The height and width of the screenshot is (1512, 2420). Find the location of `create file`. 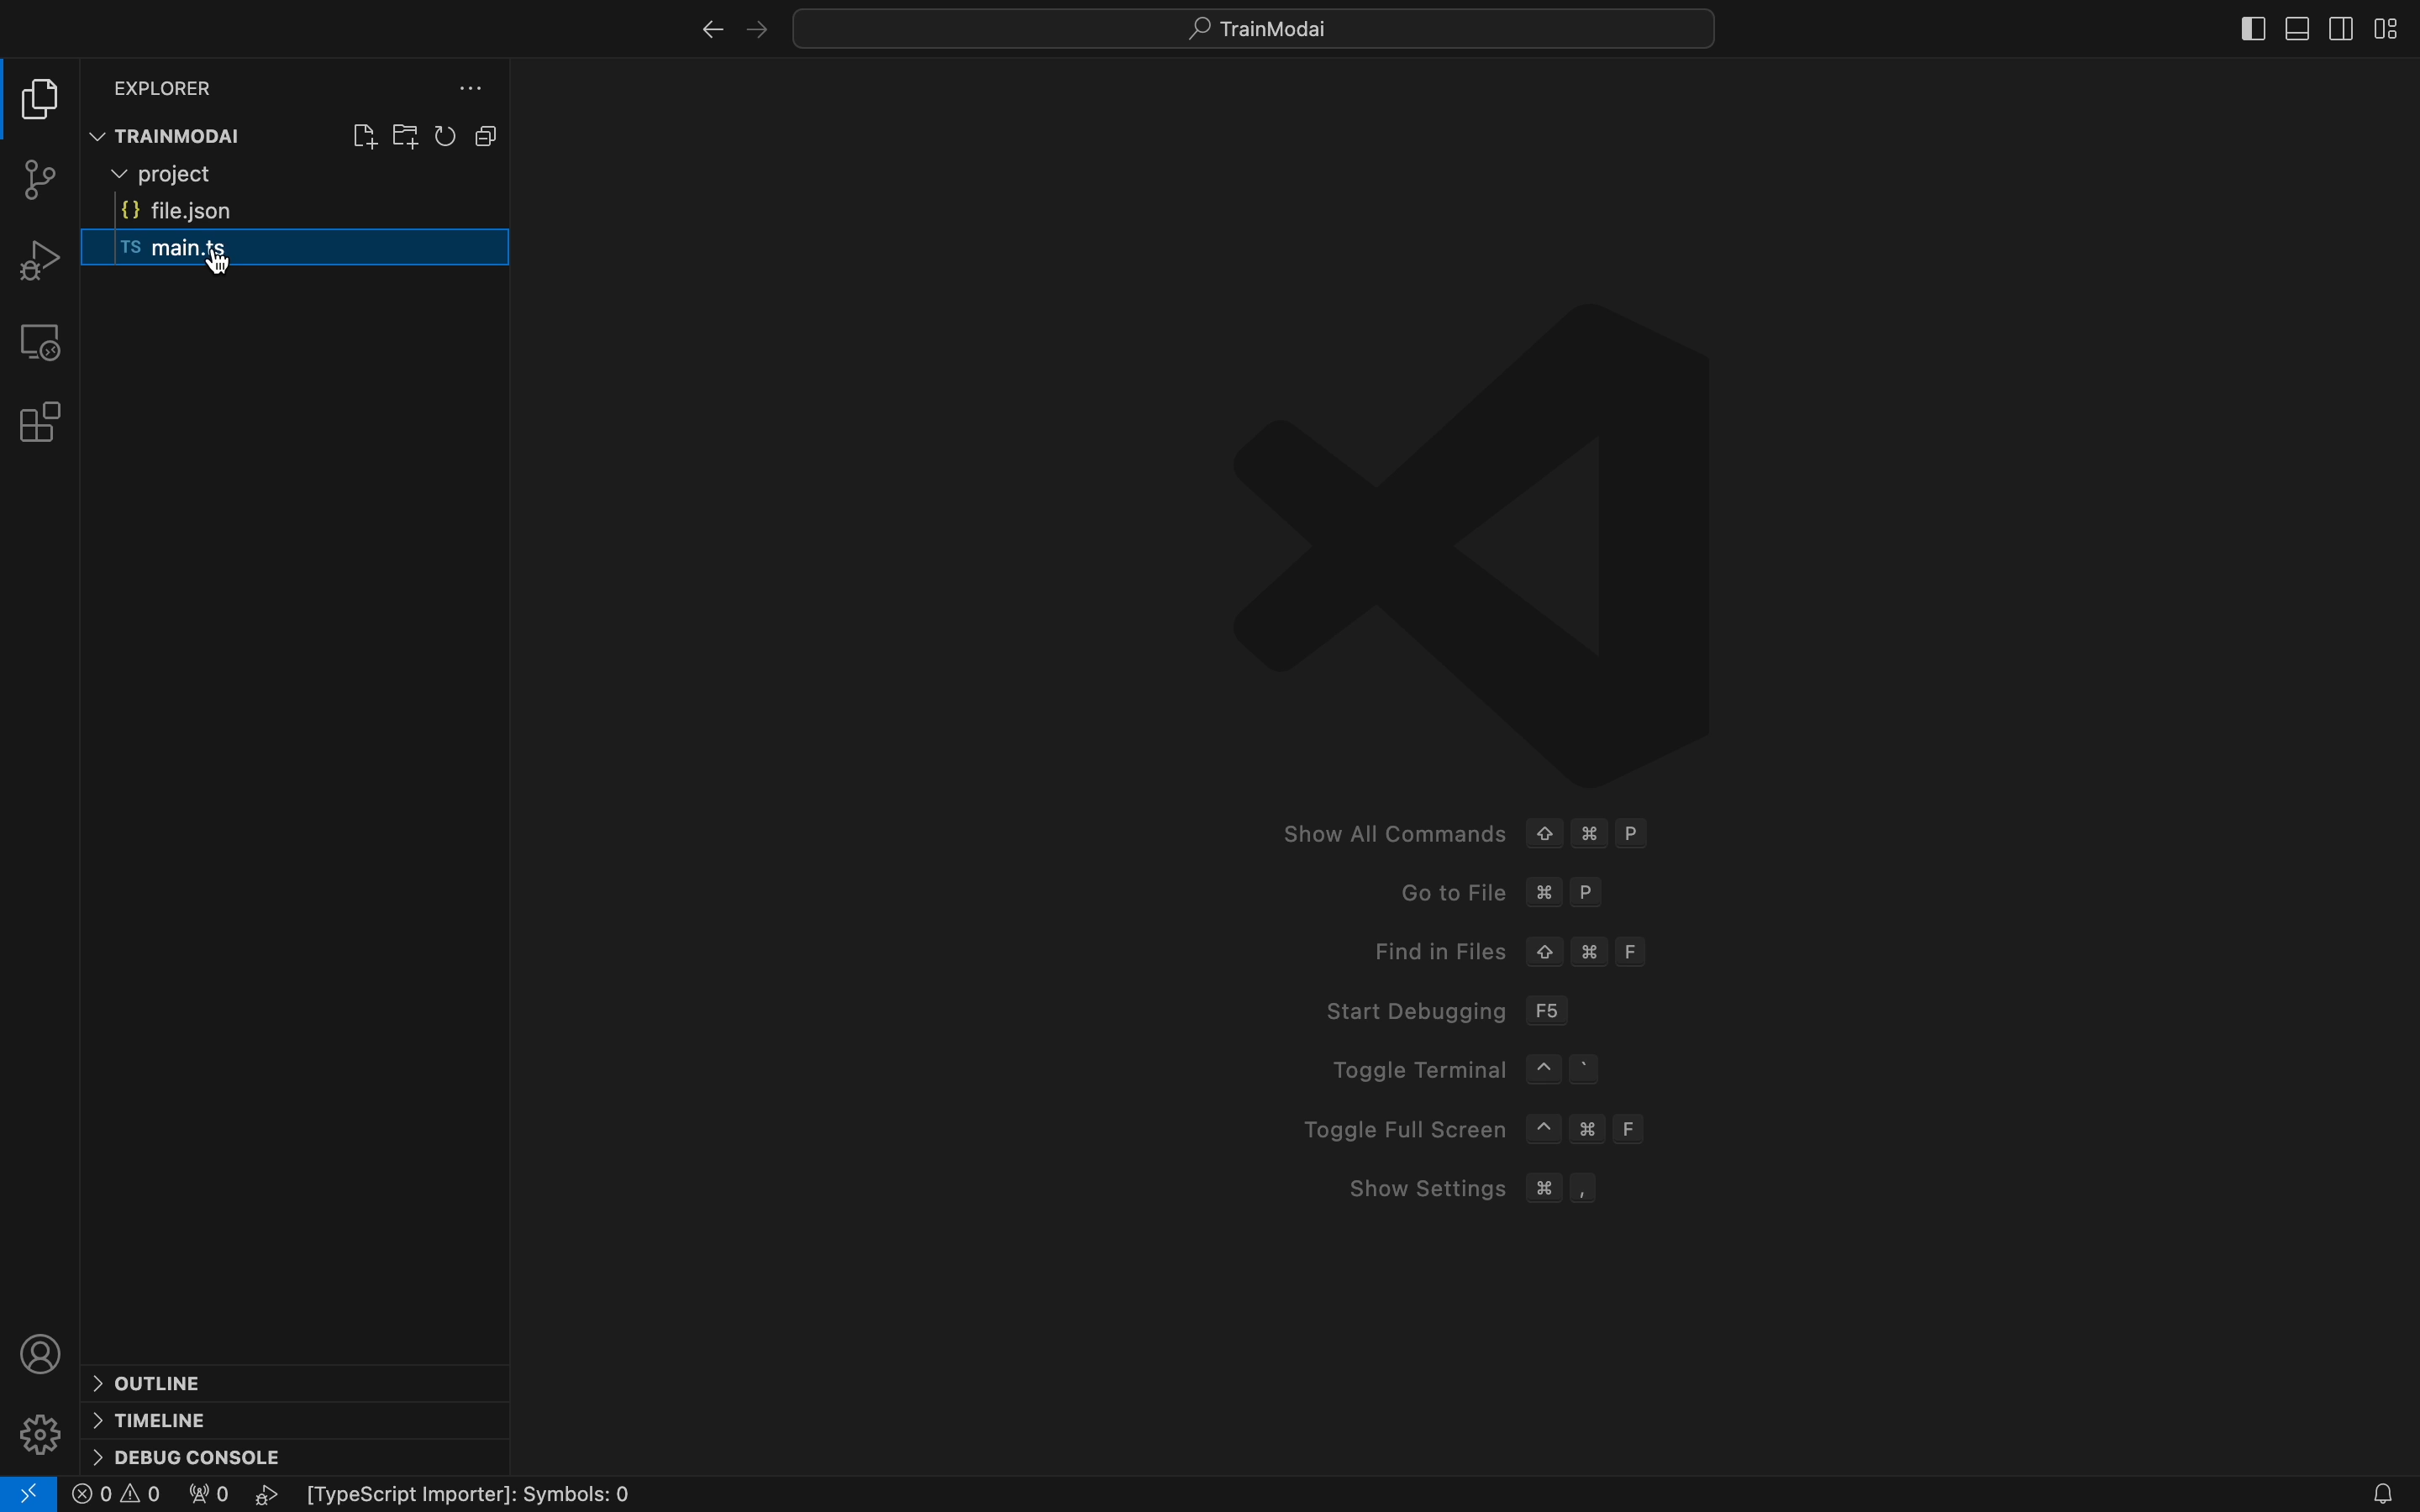

create file is located at coordinates (361, 138).